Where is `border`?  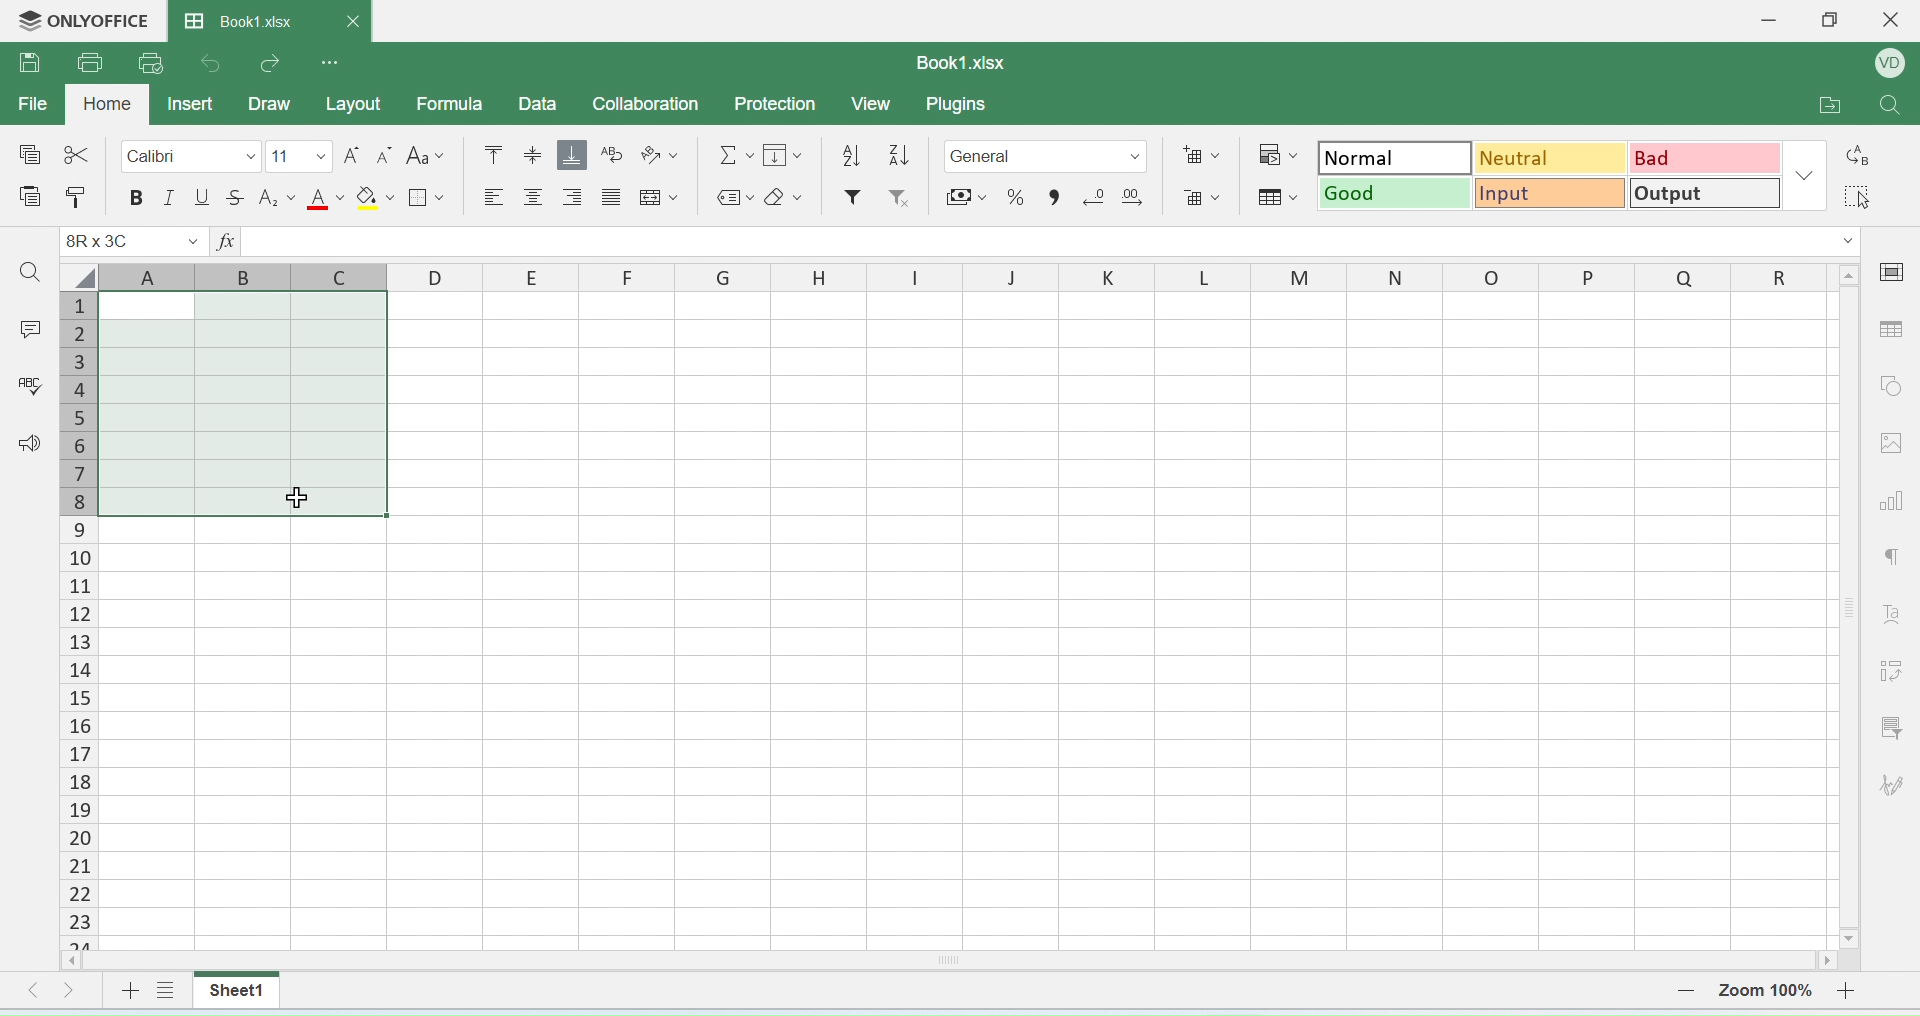 border is located at coordinates (427, 199).